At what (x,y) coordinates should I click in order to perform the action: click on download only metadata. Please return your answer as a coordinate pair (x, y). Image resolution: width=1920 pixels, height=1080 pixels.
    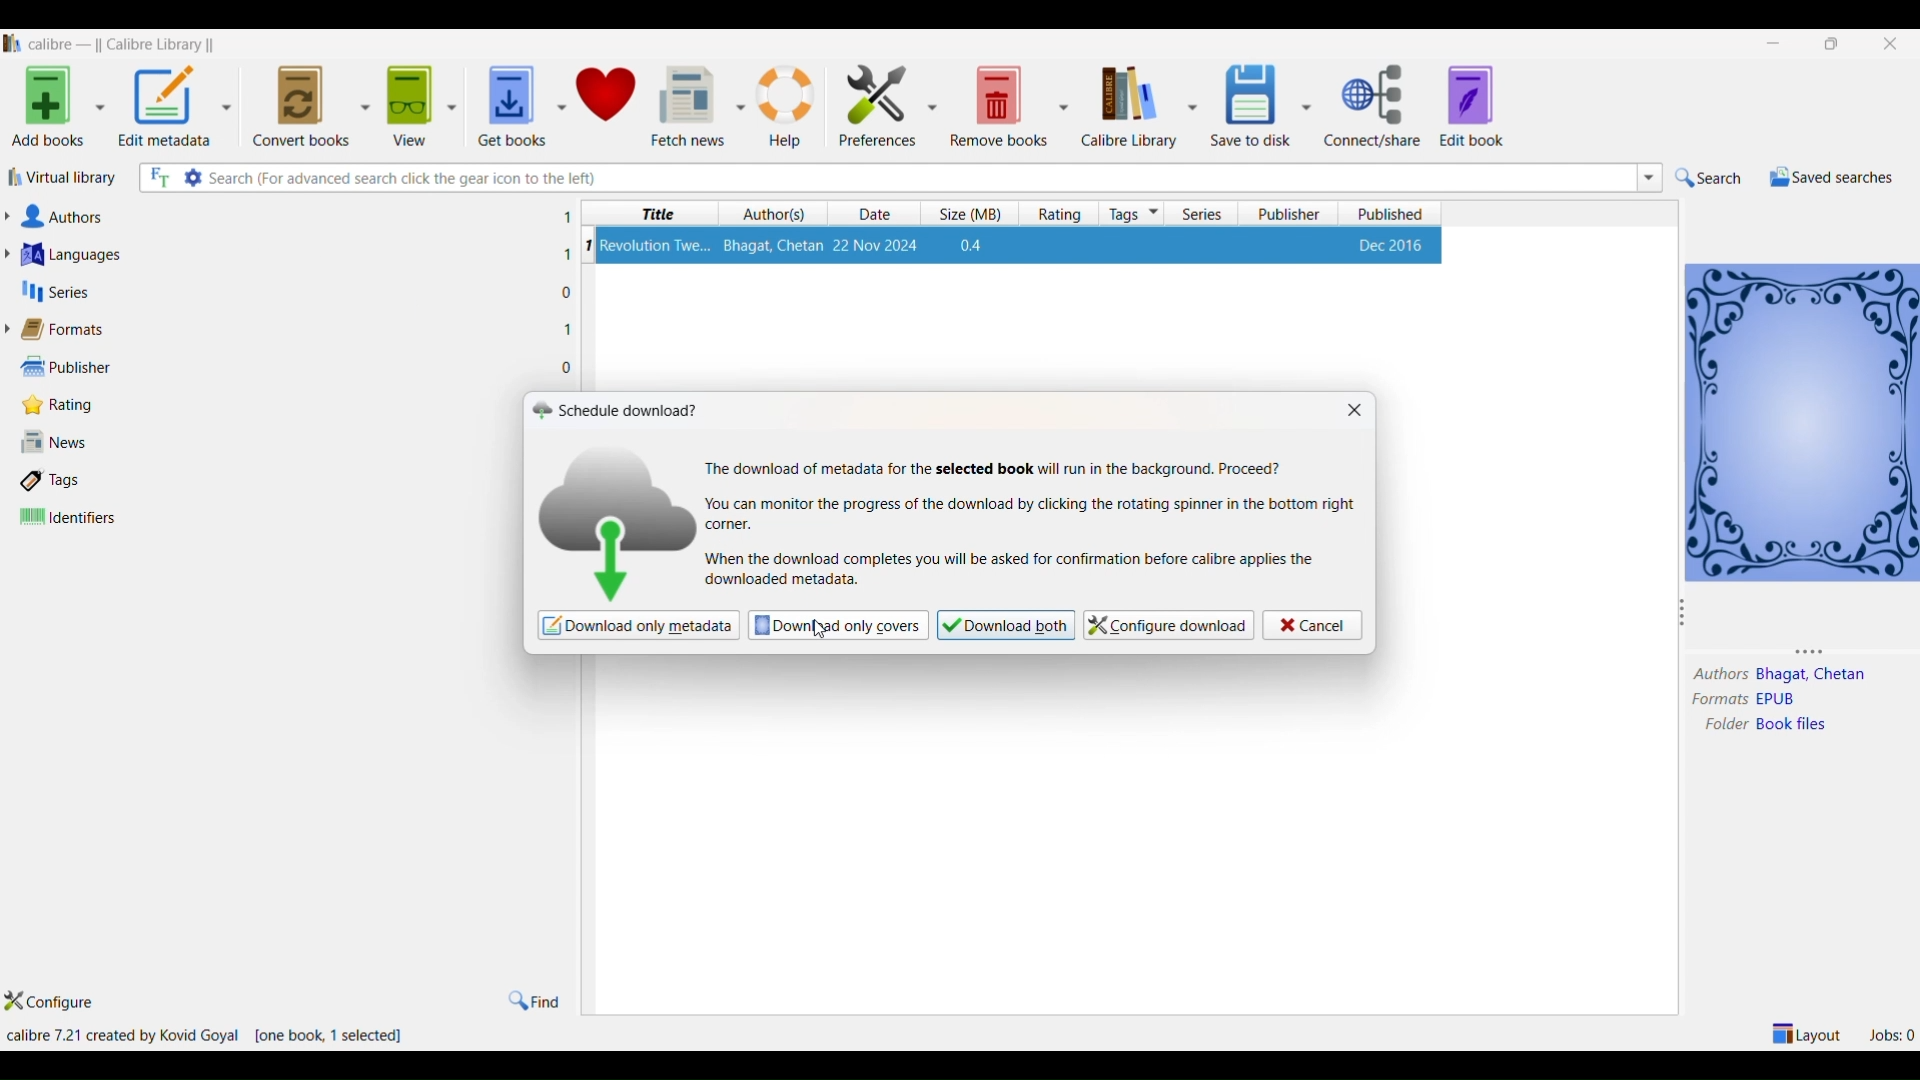
    Looking at the image, I should click on (638, 626).